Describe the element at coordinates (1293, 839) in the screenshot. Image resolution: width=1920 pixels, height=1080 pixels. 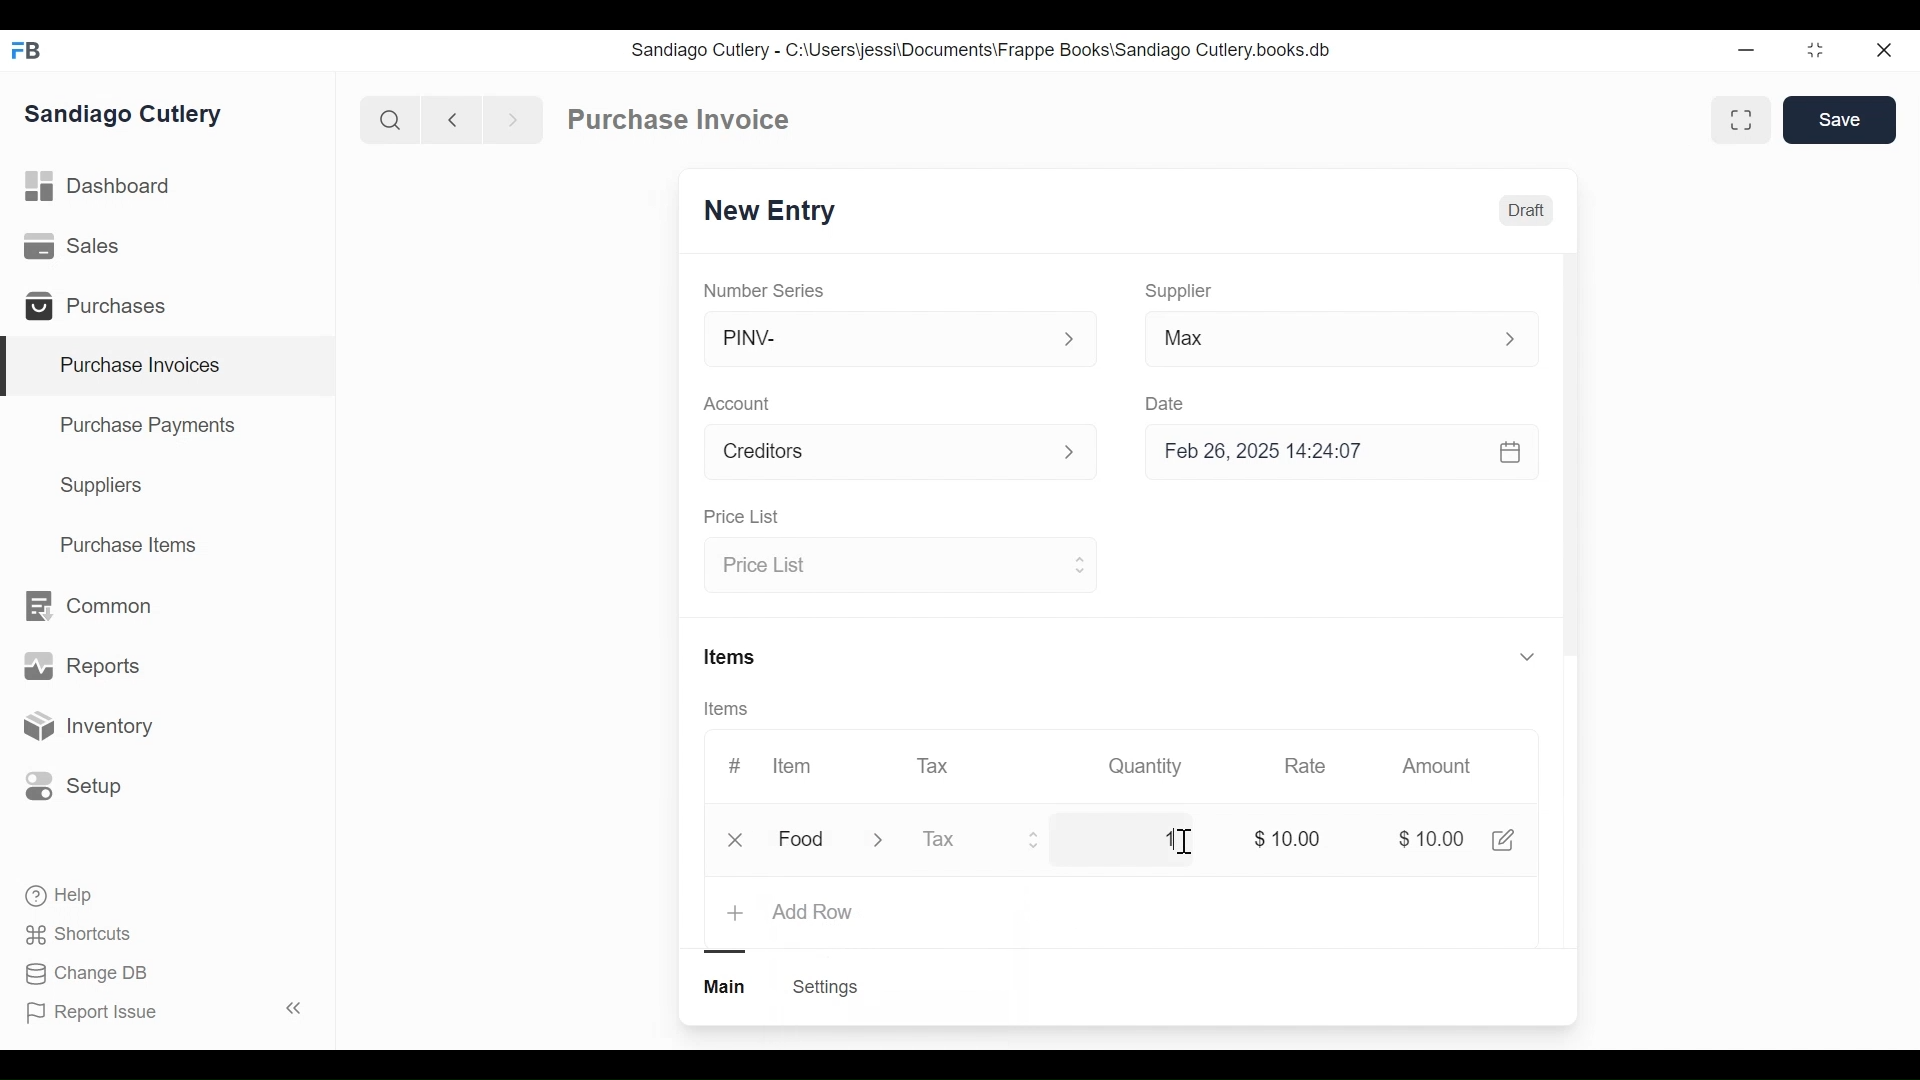
I see `$0.00` at that location.